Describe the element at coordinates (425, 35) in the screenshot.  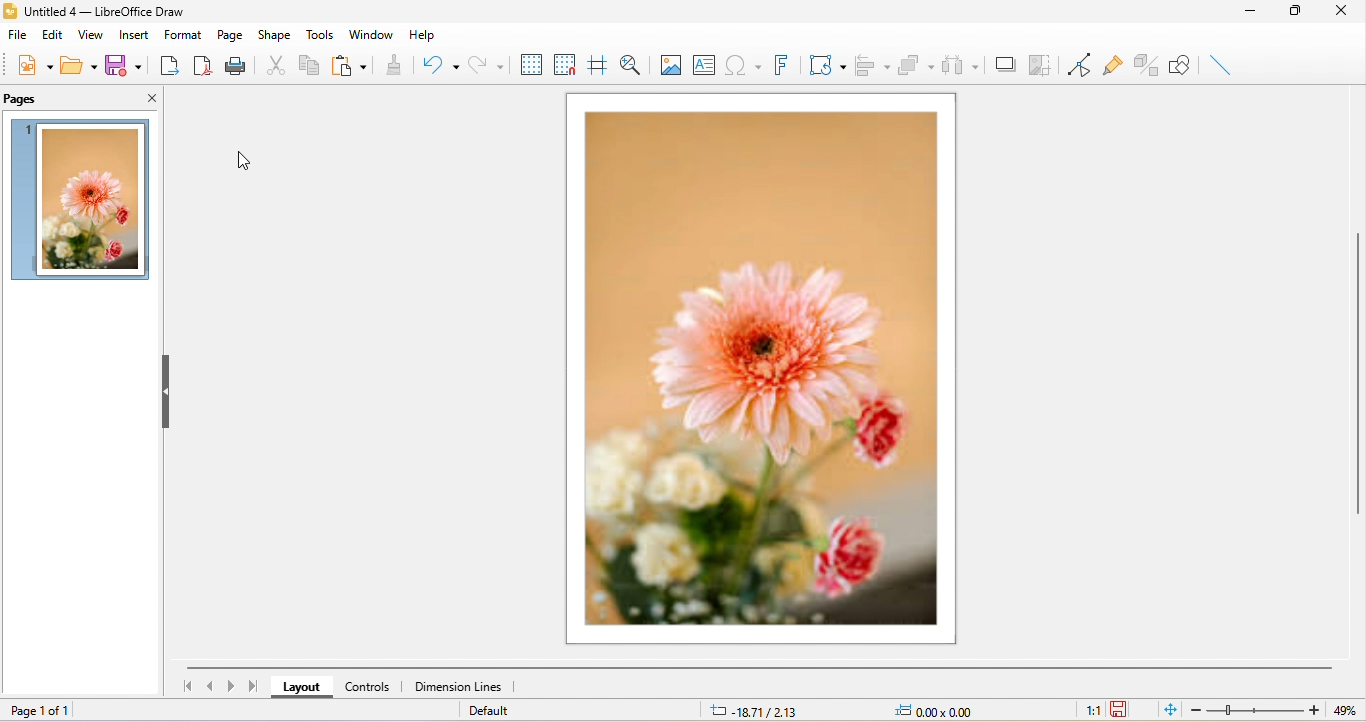
I see `help` at that location.